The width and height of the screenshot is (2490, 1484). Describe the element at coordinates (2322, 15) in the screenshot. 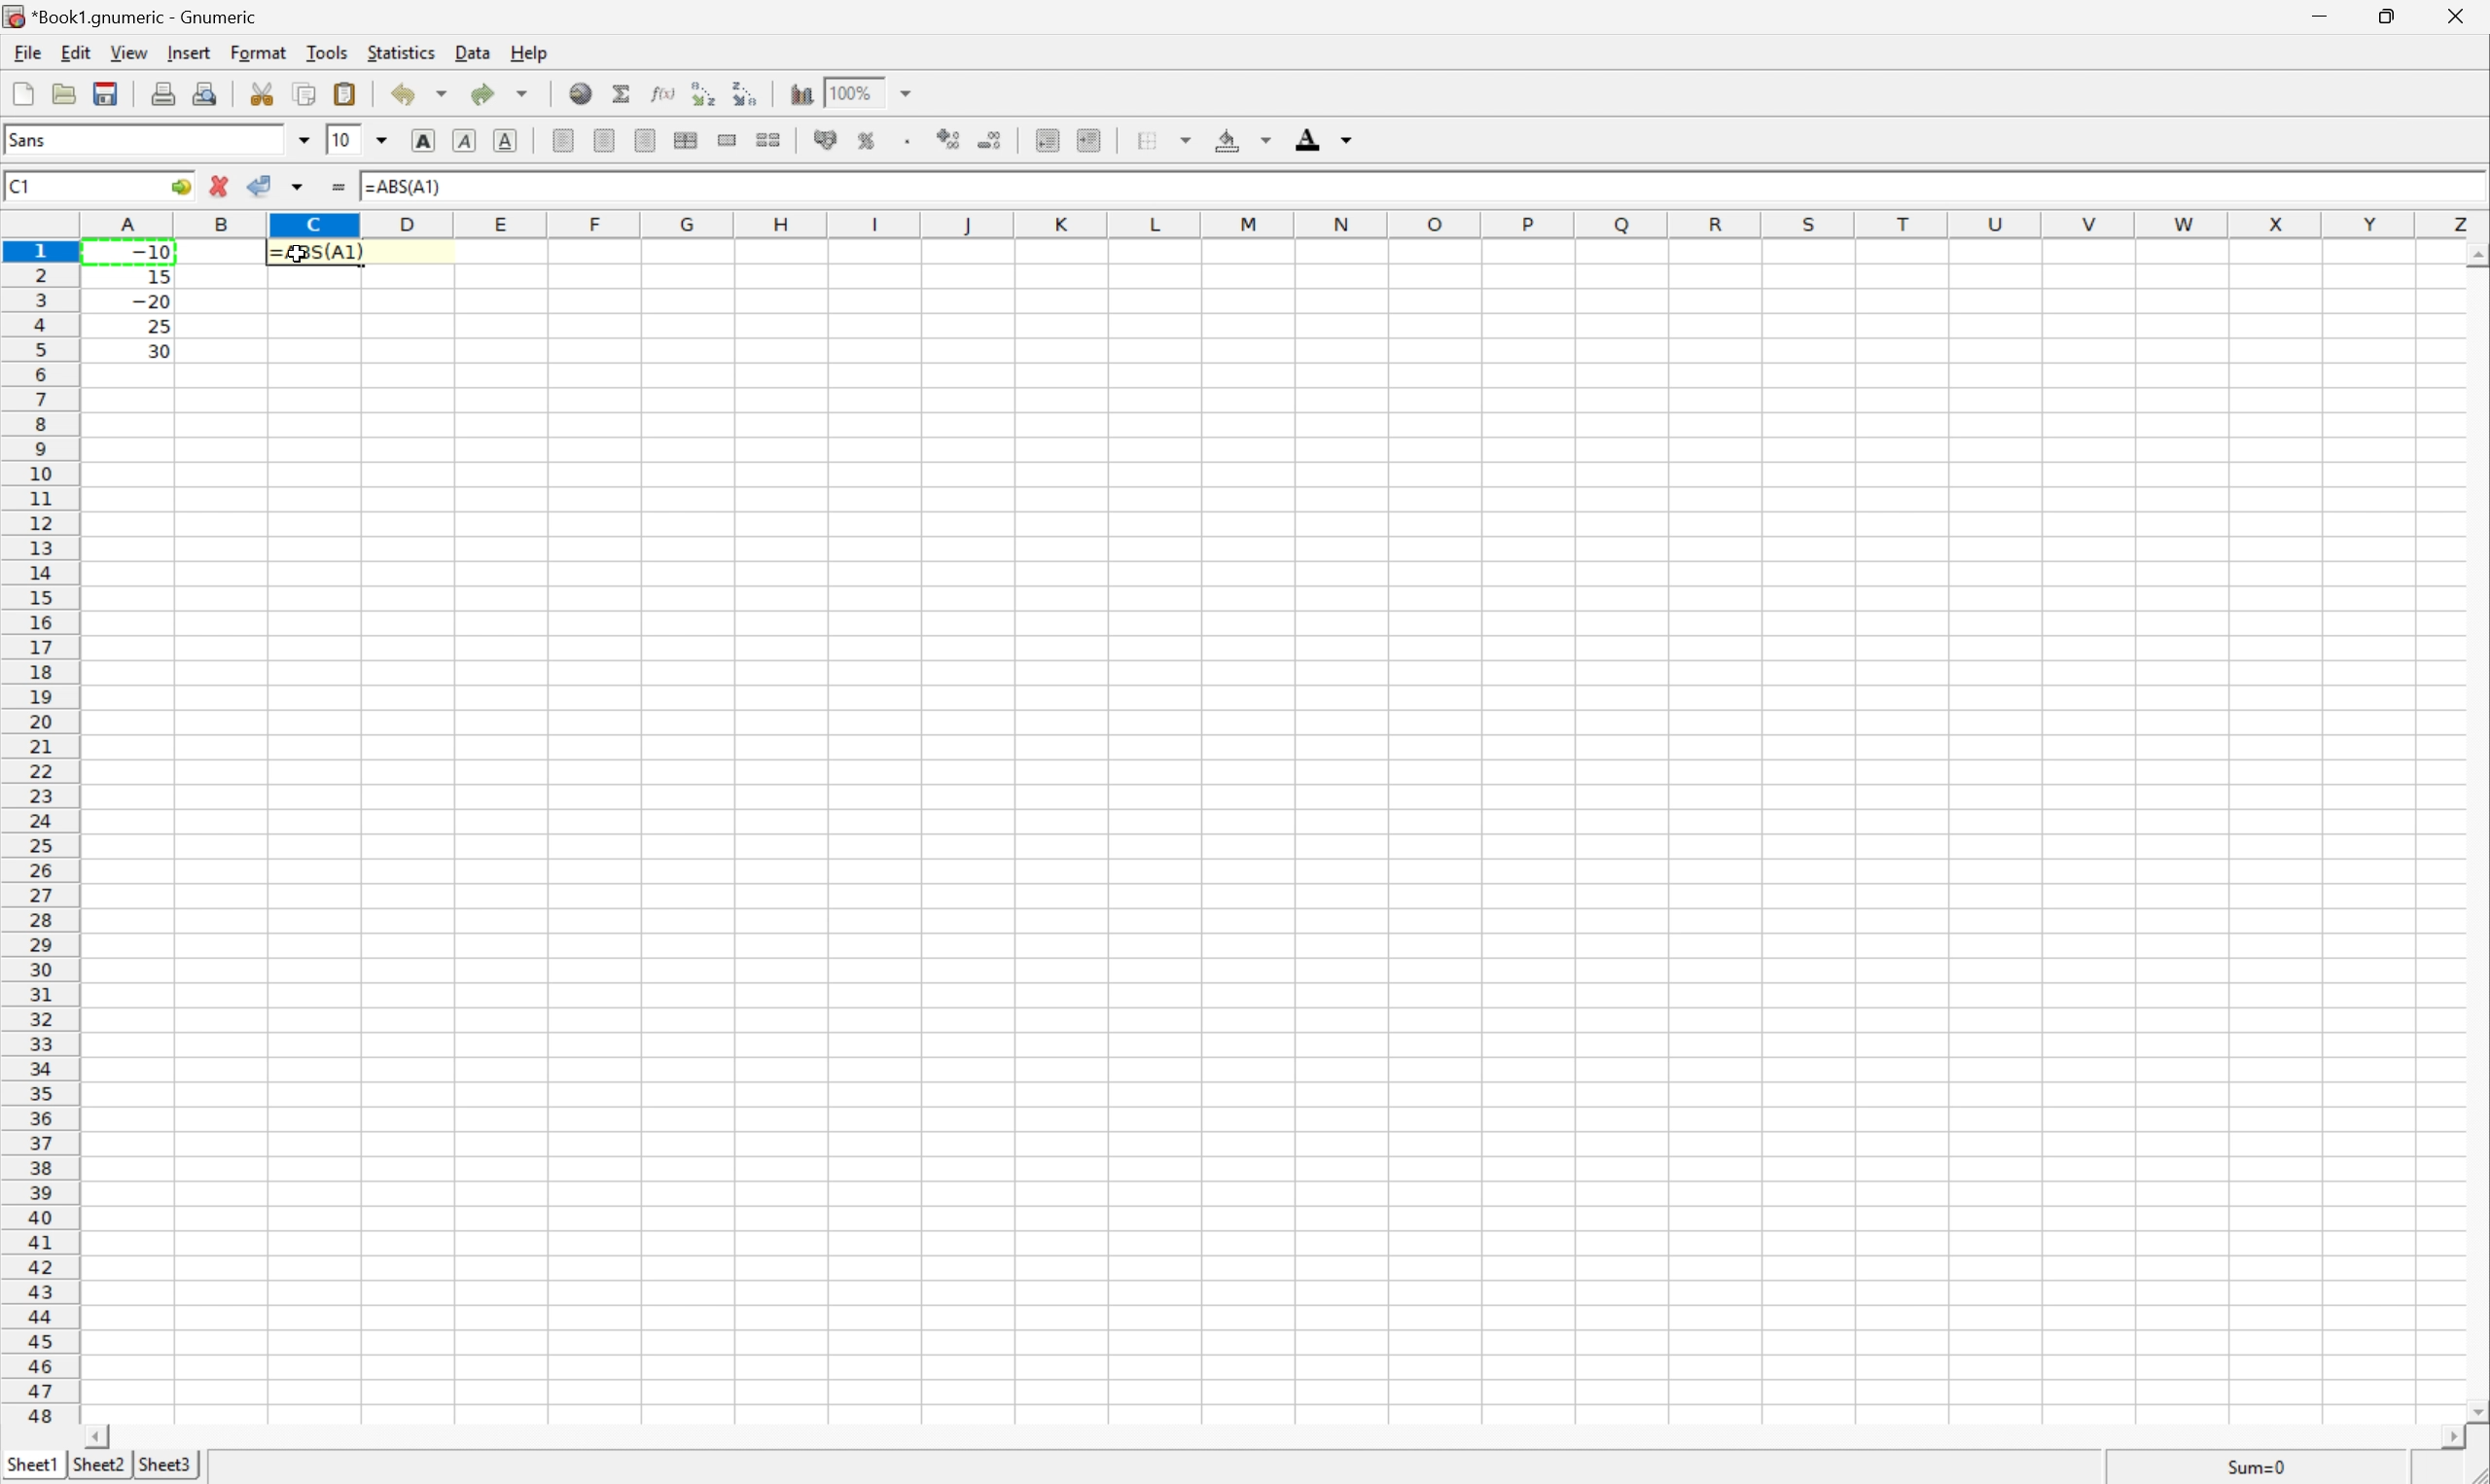

I see `Minimize` at that location.